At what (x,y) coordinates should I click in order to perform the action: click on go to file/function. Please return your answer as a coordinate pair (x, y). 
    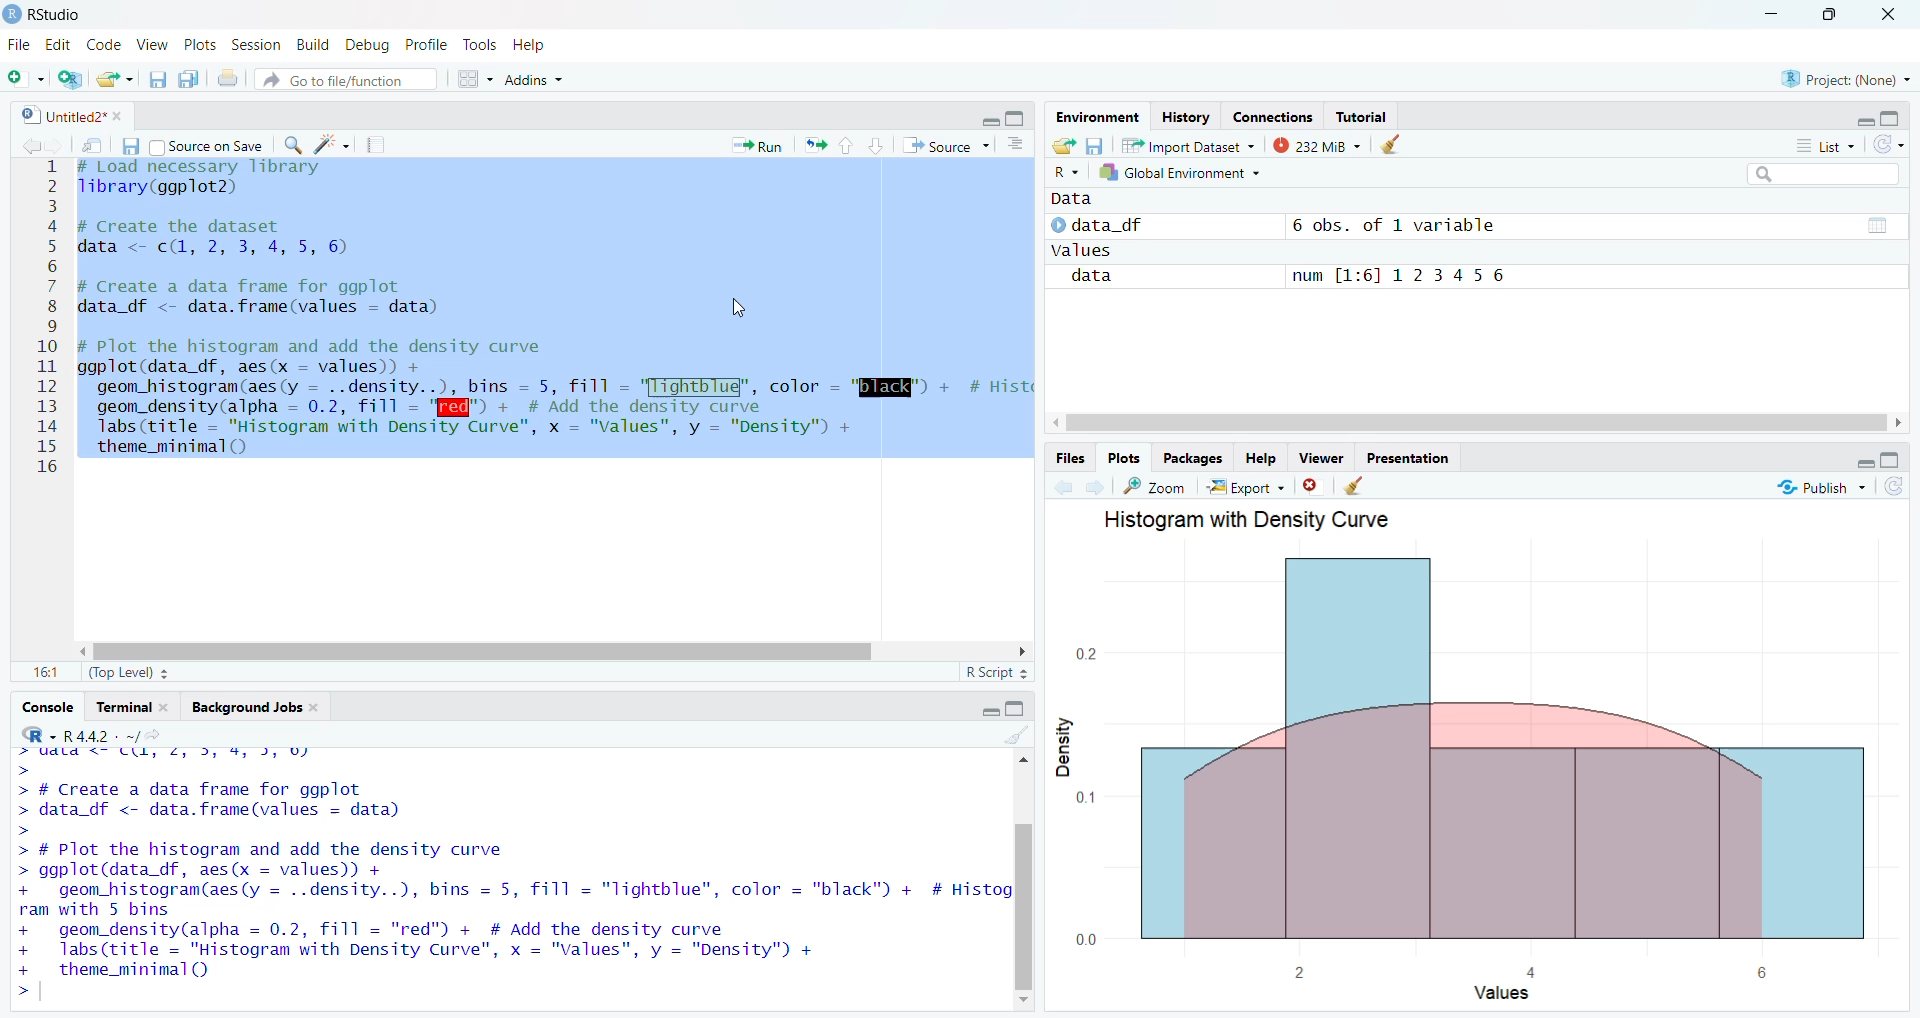
    Looking at the image, I should click on (347, 81).